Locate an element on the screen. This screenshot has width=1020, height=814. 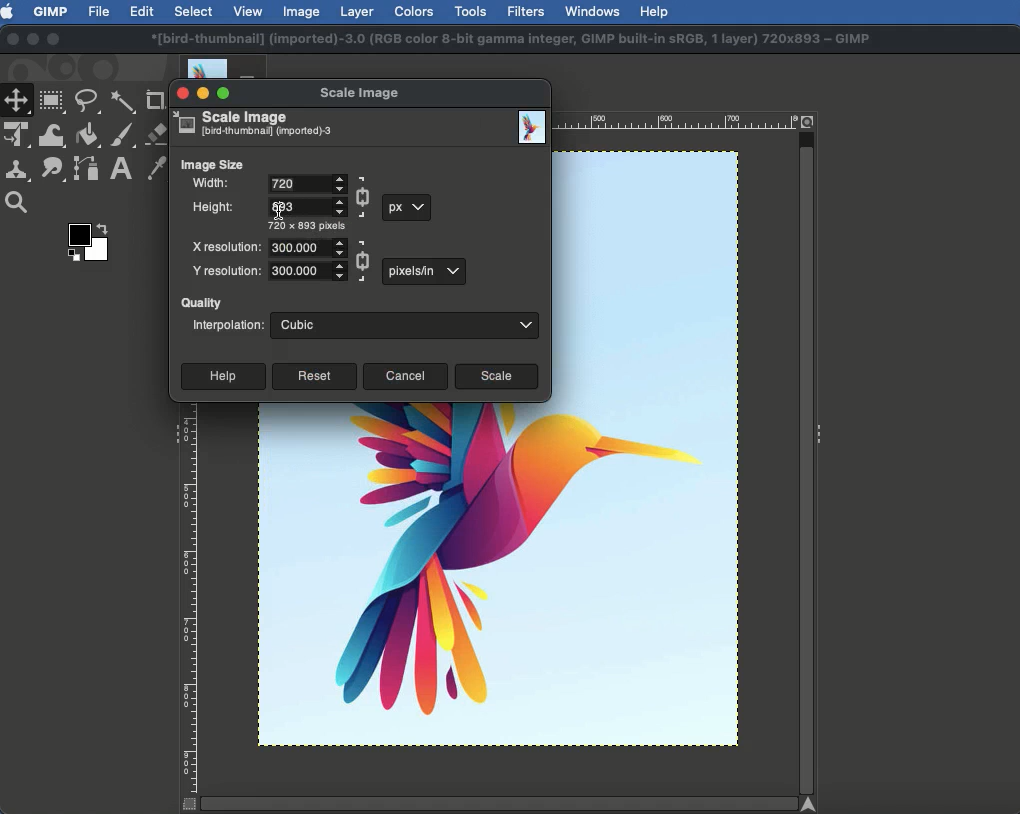
Cancel is located at coordinates (404, 378).